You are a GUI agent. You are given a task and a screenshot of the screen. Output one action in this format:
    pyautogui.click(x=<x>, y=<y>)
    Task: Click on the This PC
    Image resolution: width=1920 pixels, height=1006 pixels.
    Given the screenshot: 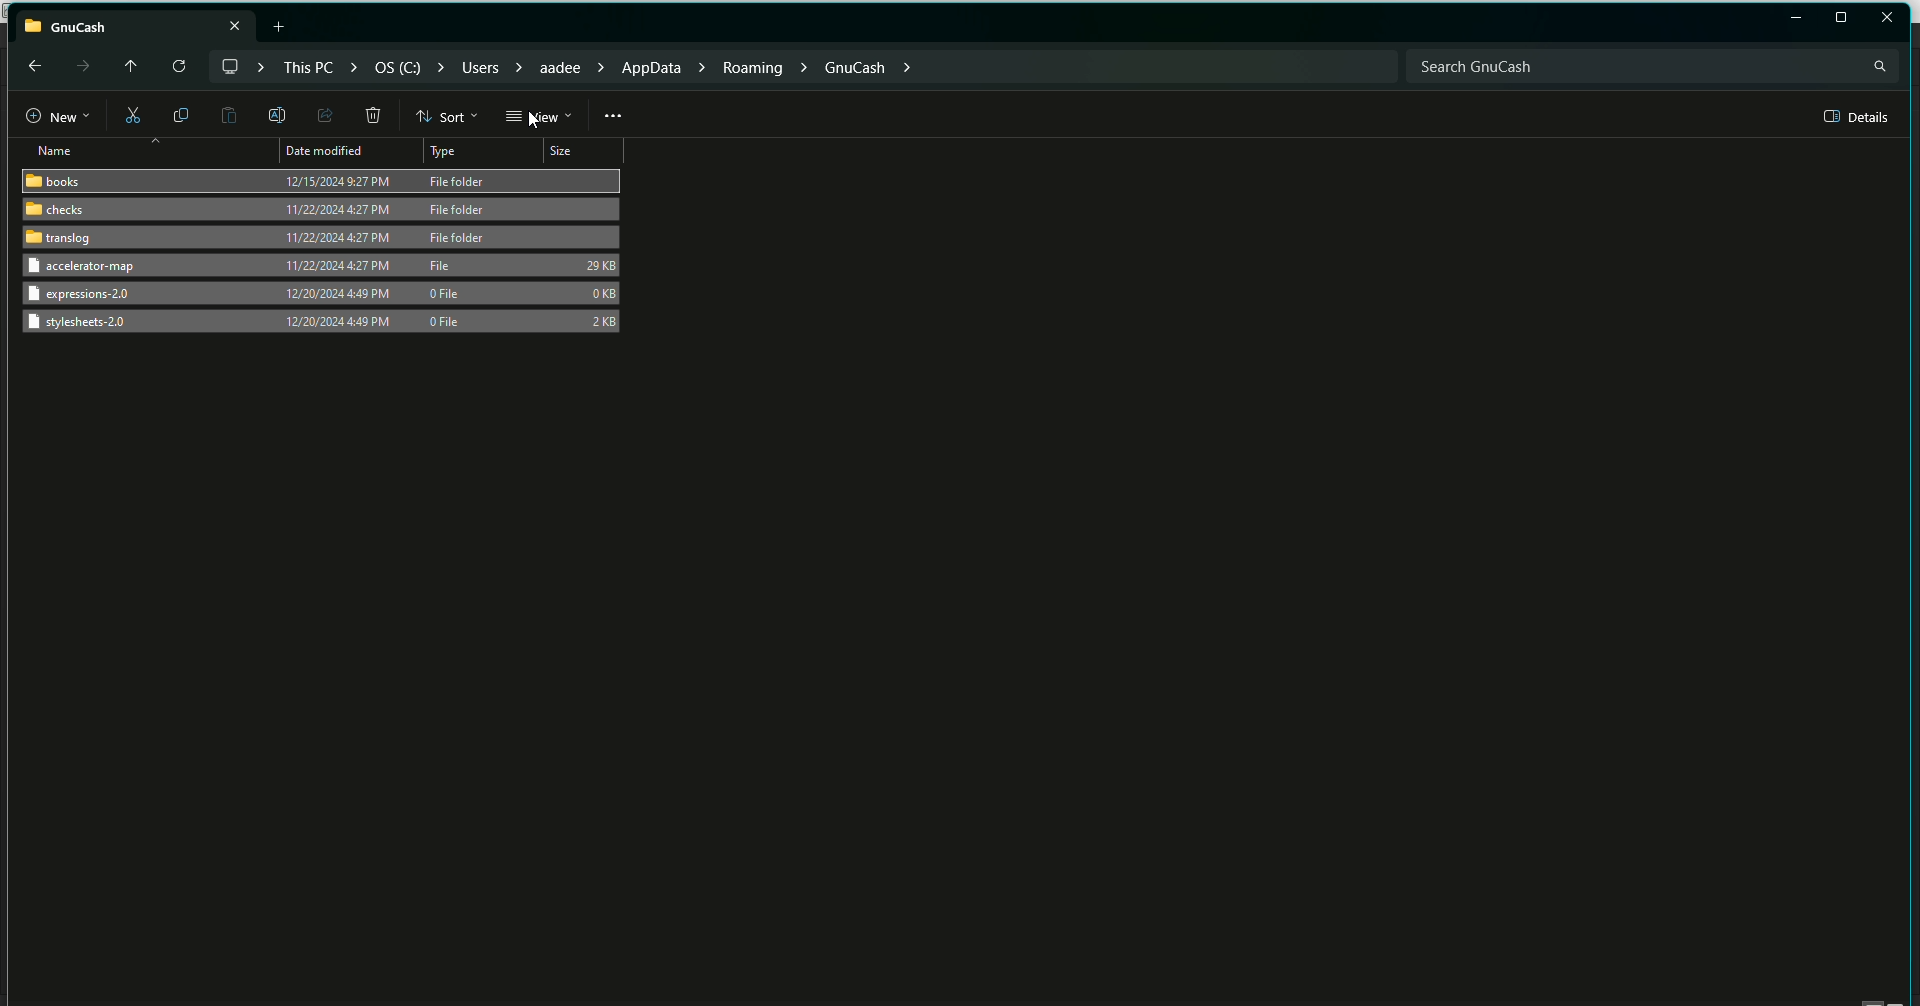 What is the action you would take?
    pyautogui.click(x=135, y=23)
    